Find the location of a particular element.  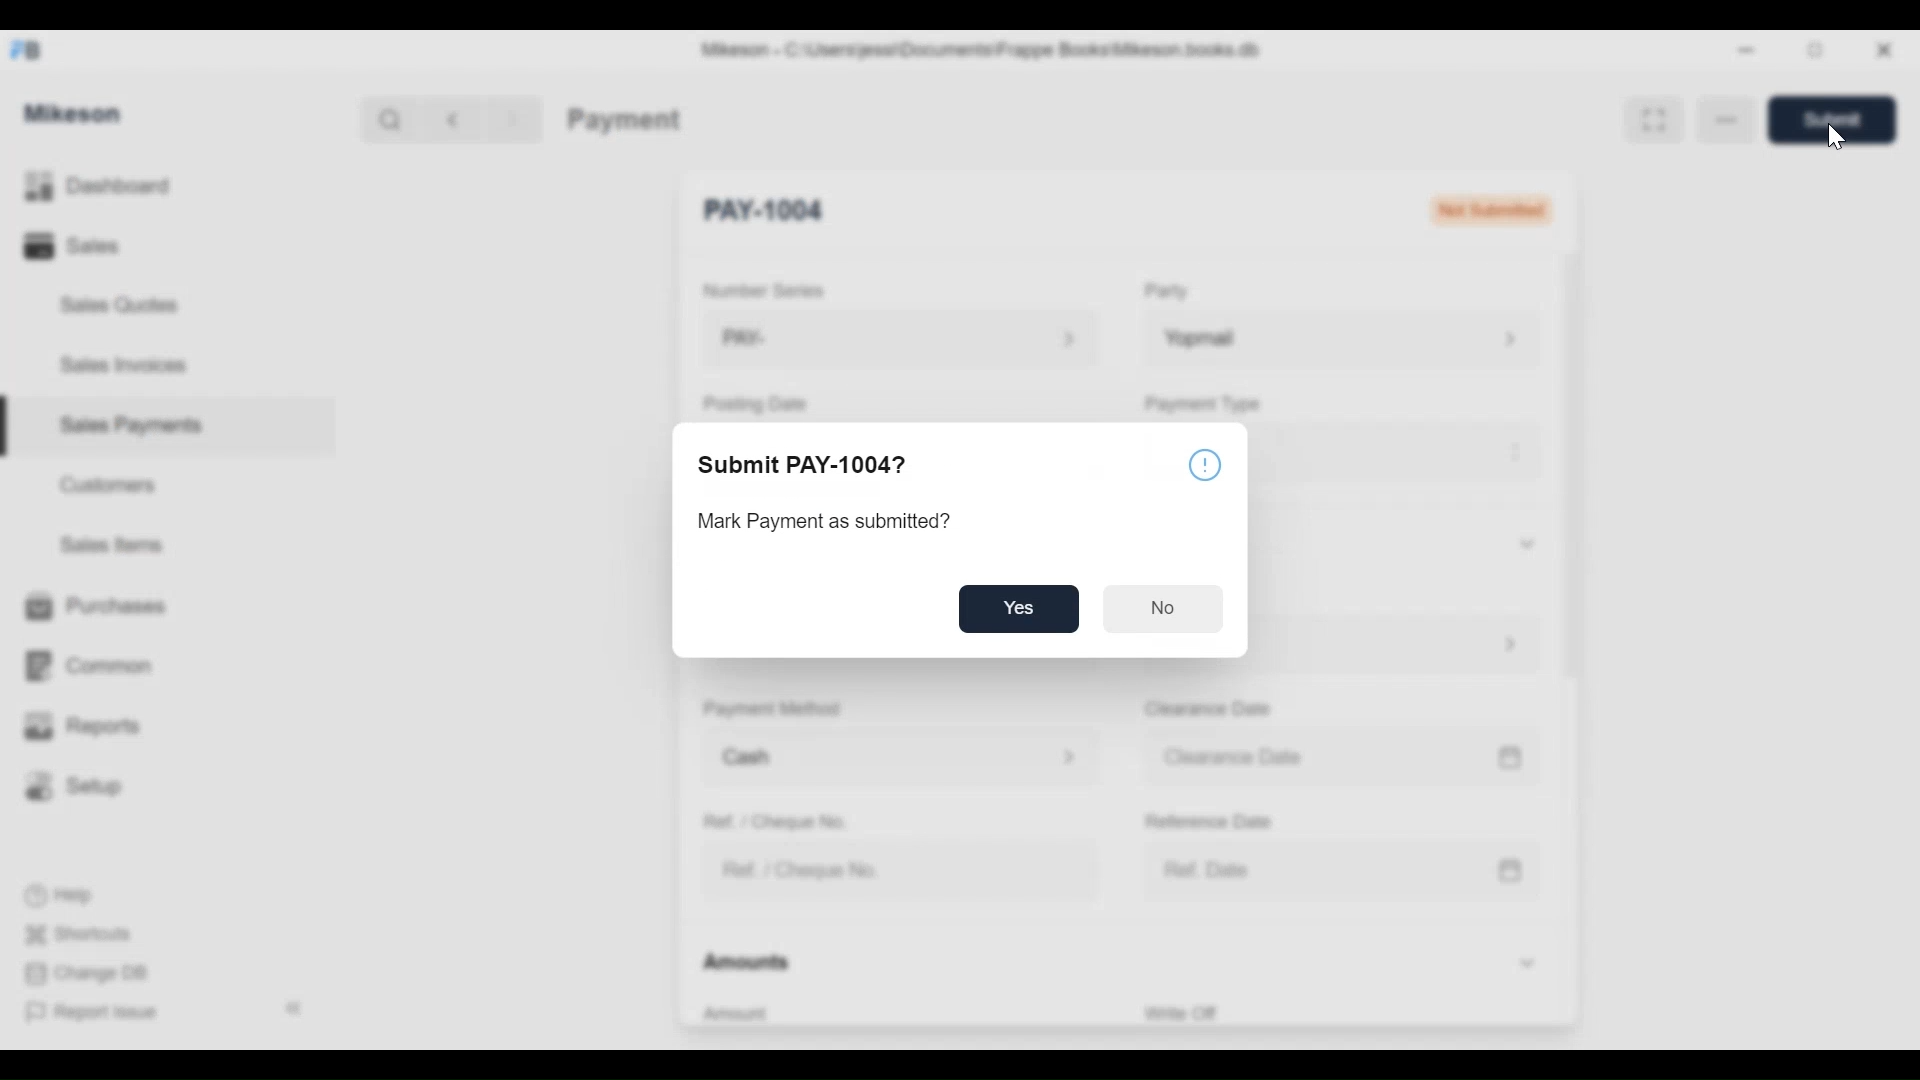

Customers is located at coordinates (113, 483).